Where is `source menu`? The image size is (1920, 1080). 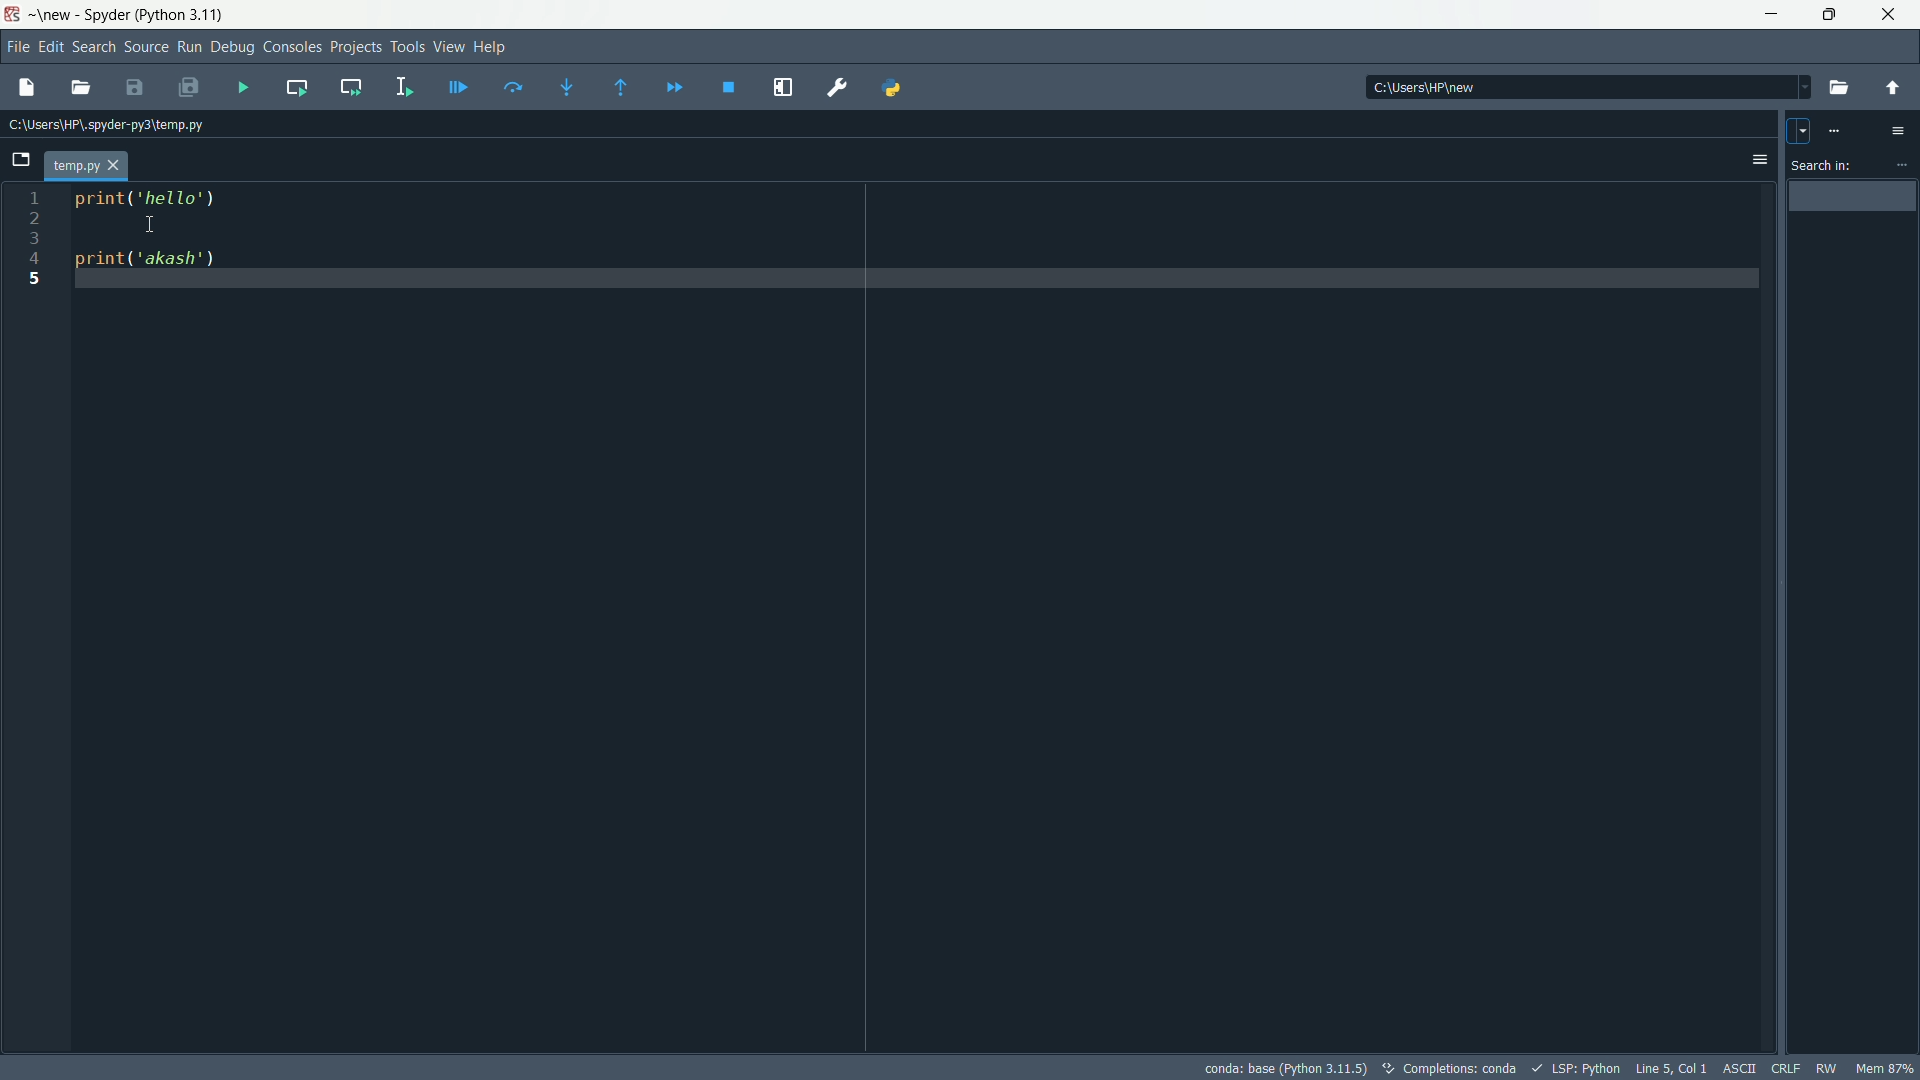 source menu is located at coordinates (142, 48).